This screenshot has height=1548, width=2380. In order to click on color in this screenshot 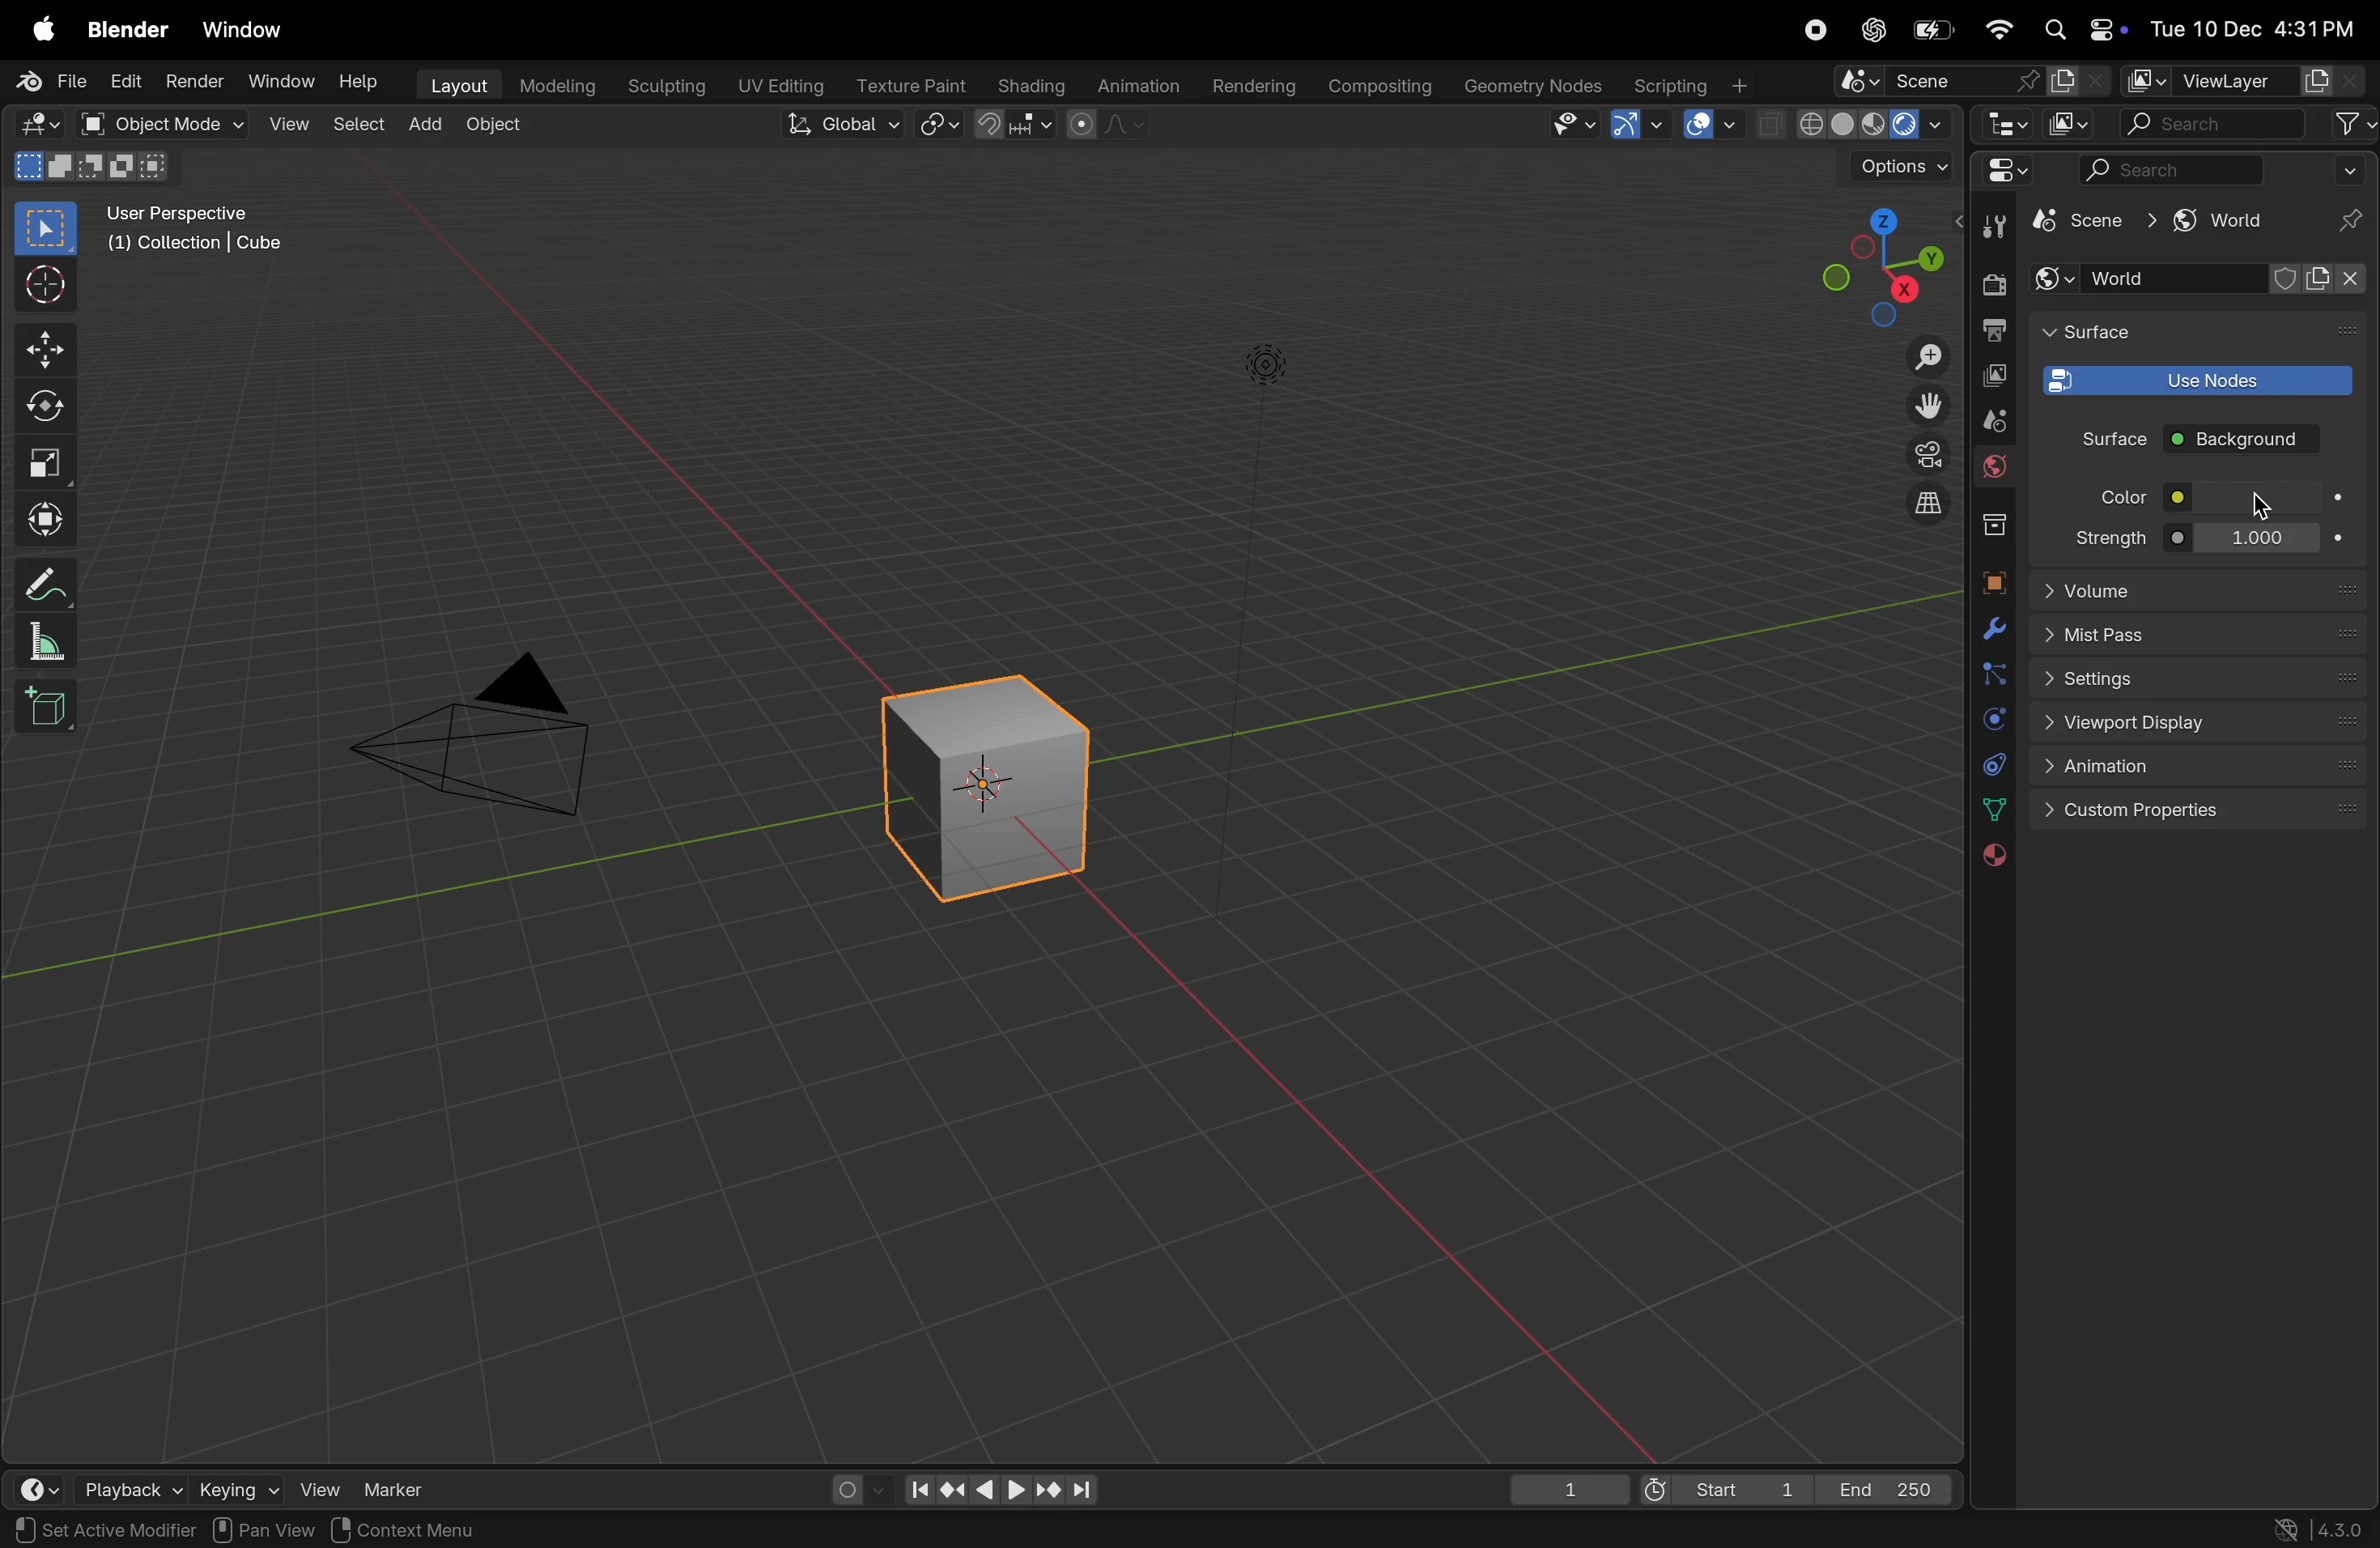, I will do `click(2114, 496)`.